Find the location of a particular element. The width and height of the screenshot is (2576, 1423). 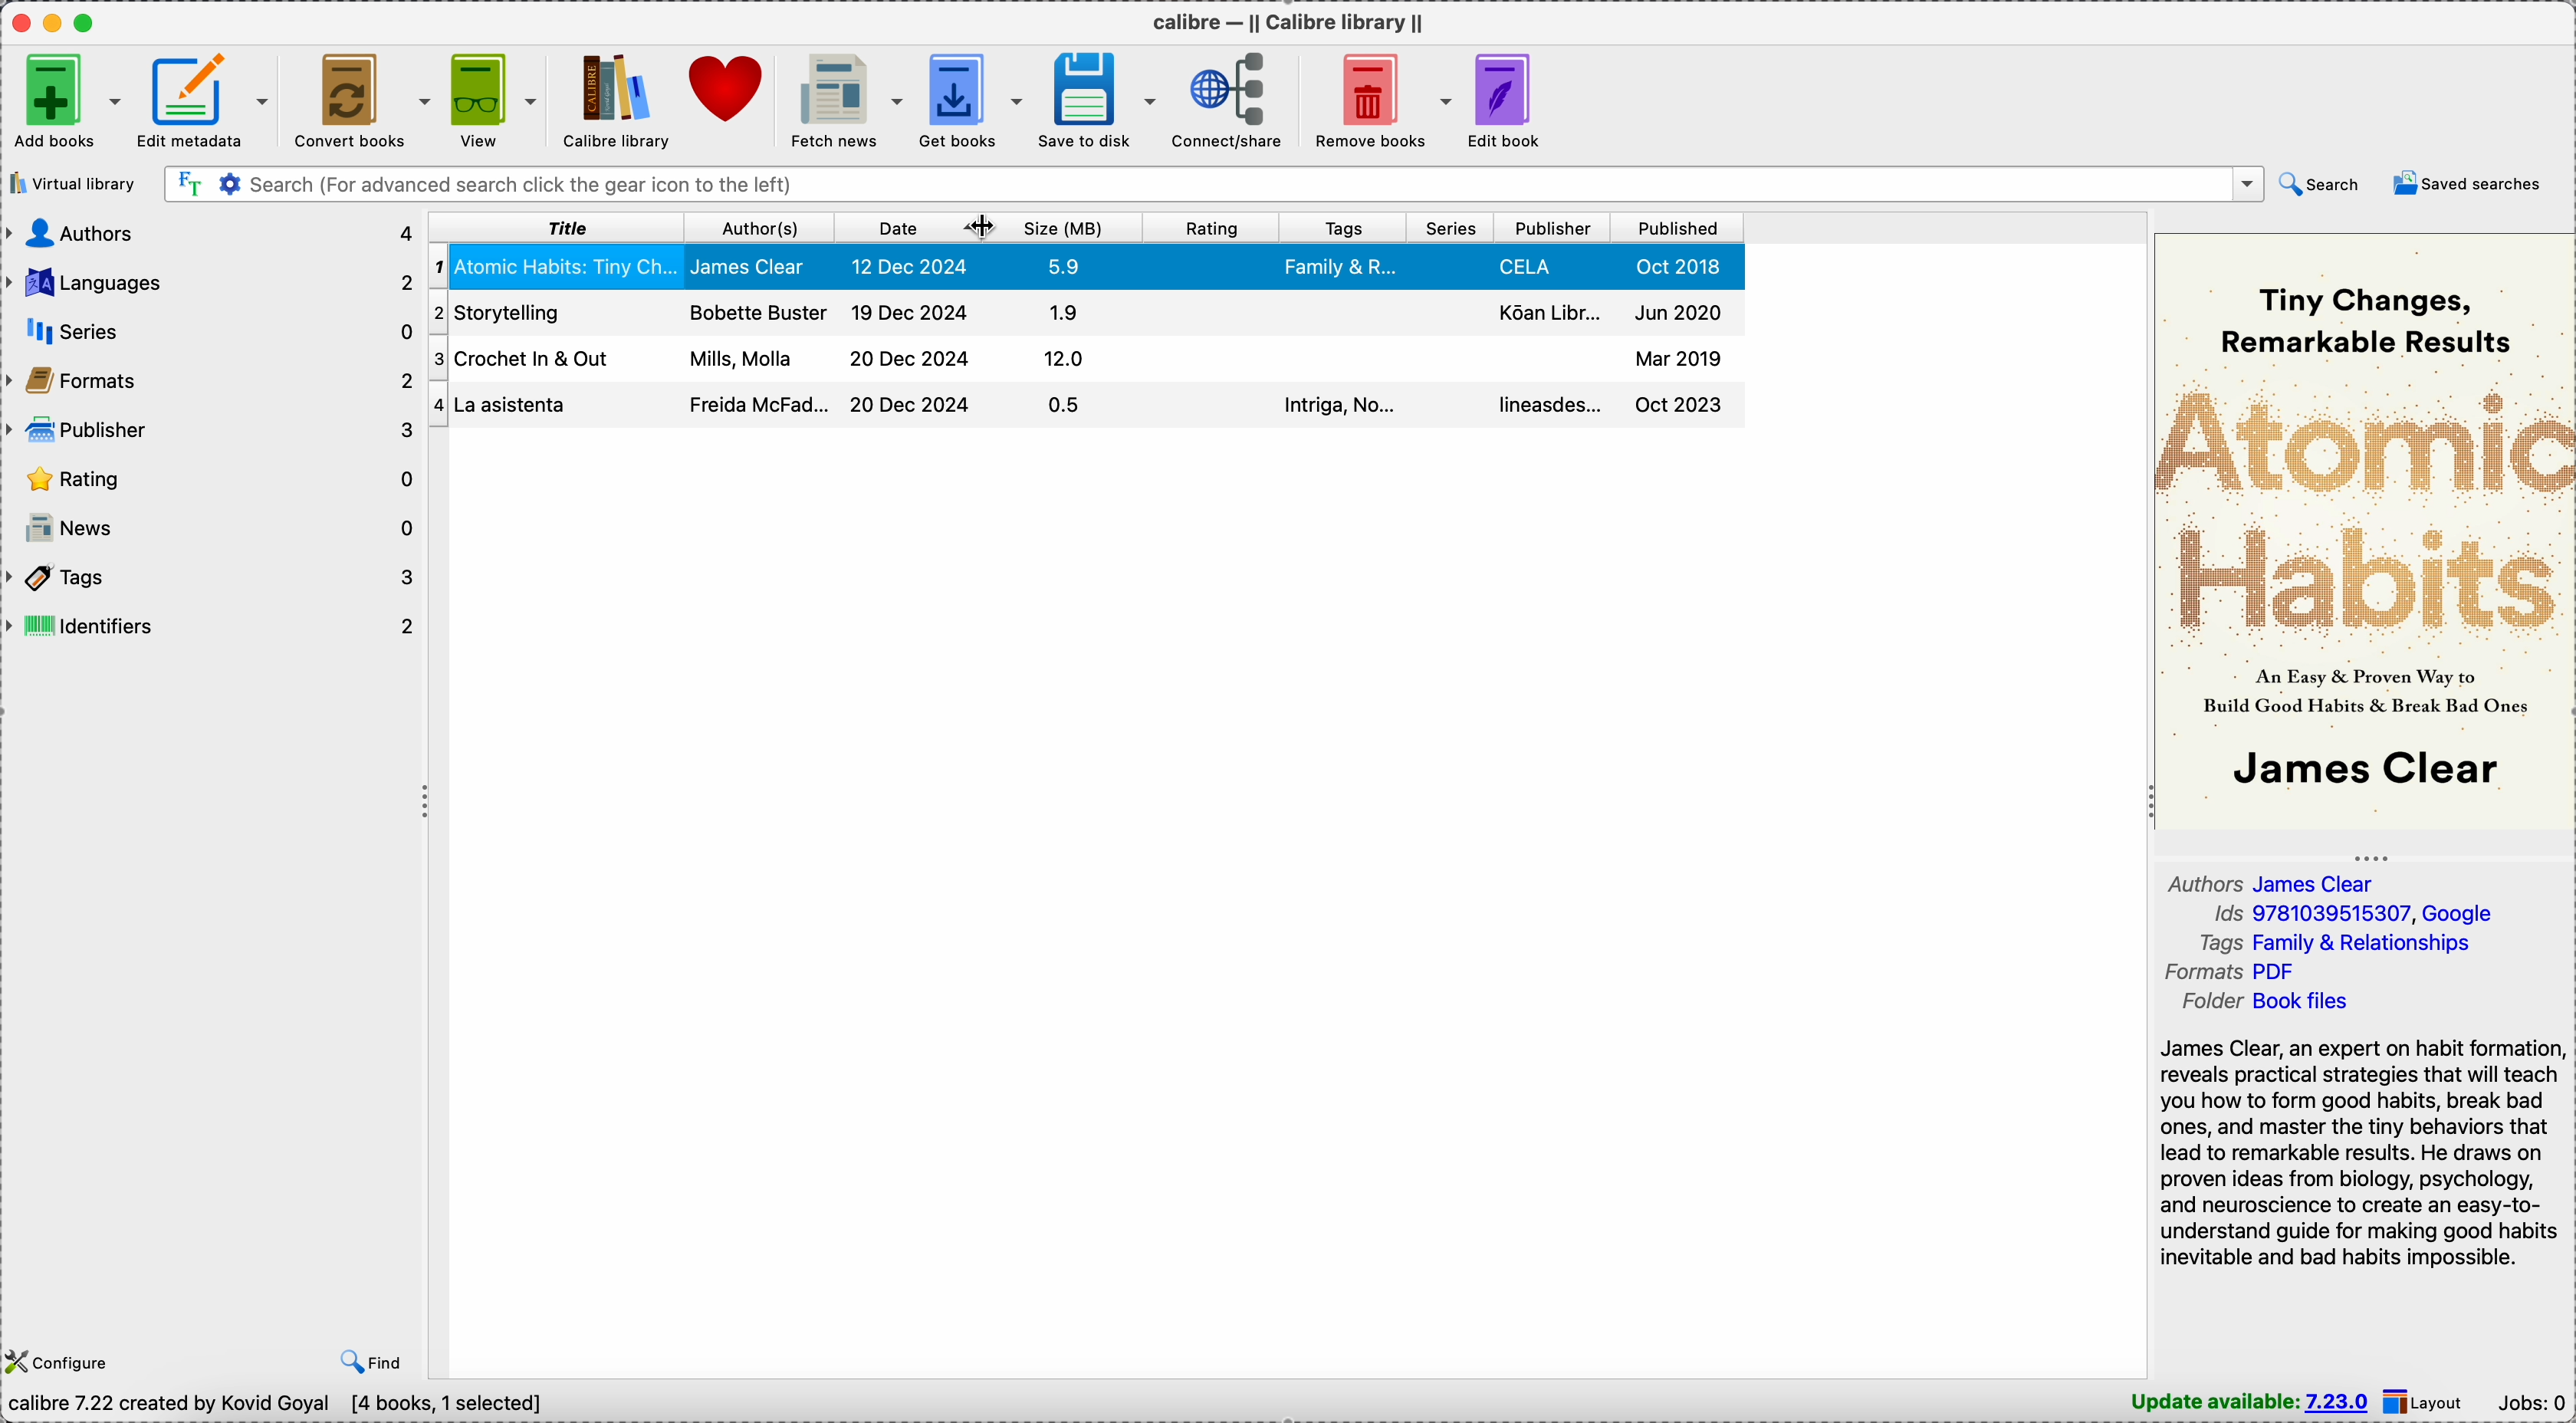

minimize program is located at coordinates (56, 21).